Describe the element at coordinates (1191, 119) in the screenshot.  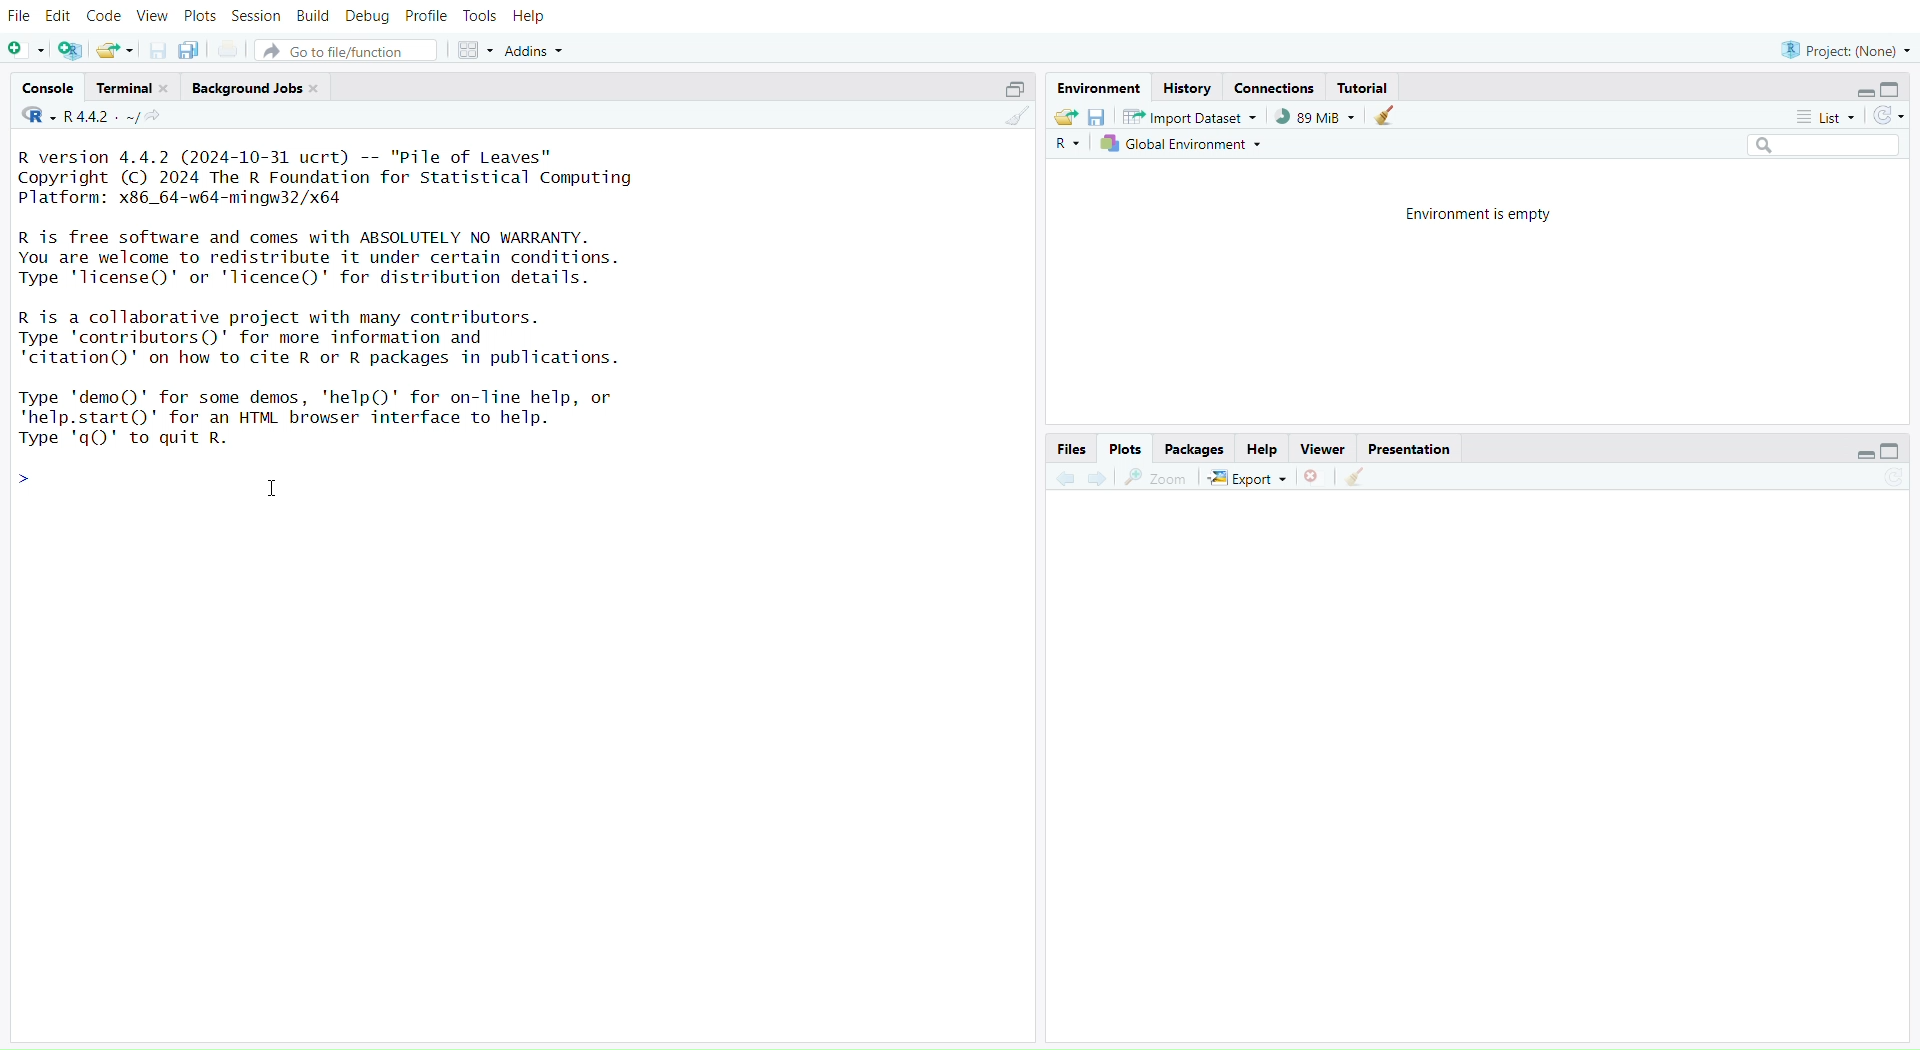
I see `Import dataset` at that location.